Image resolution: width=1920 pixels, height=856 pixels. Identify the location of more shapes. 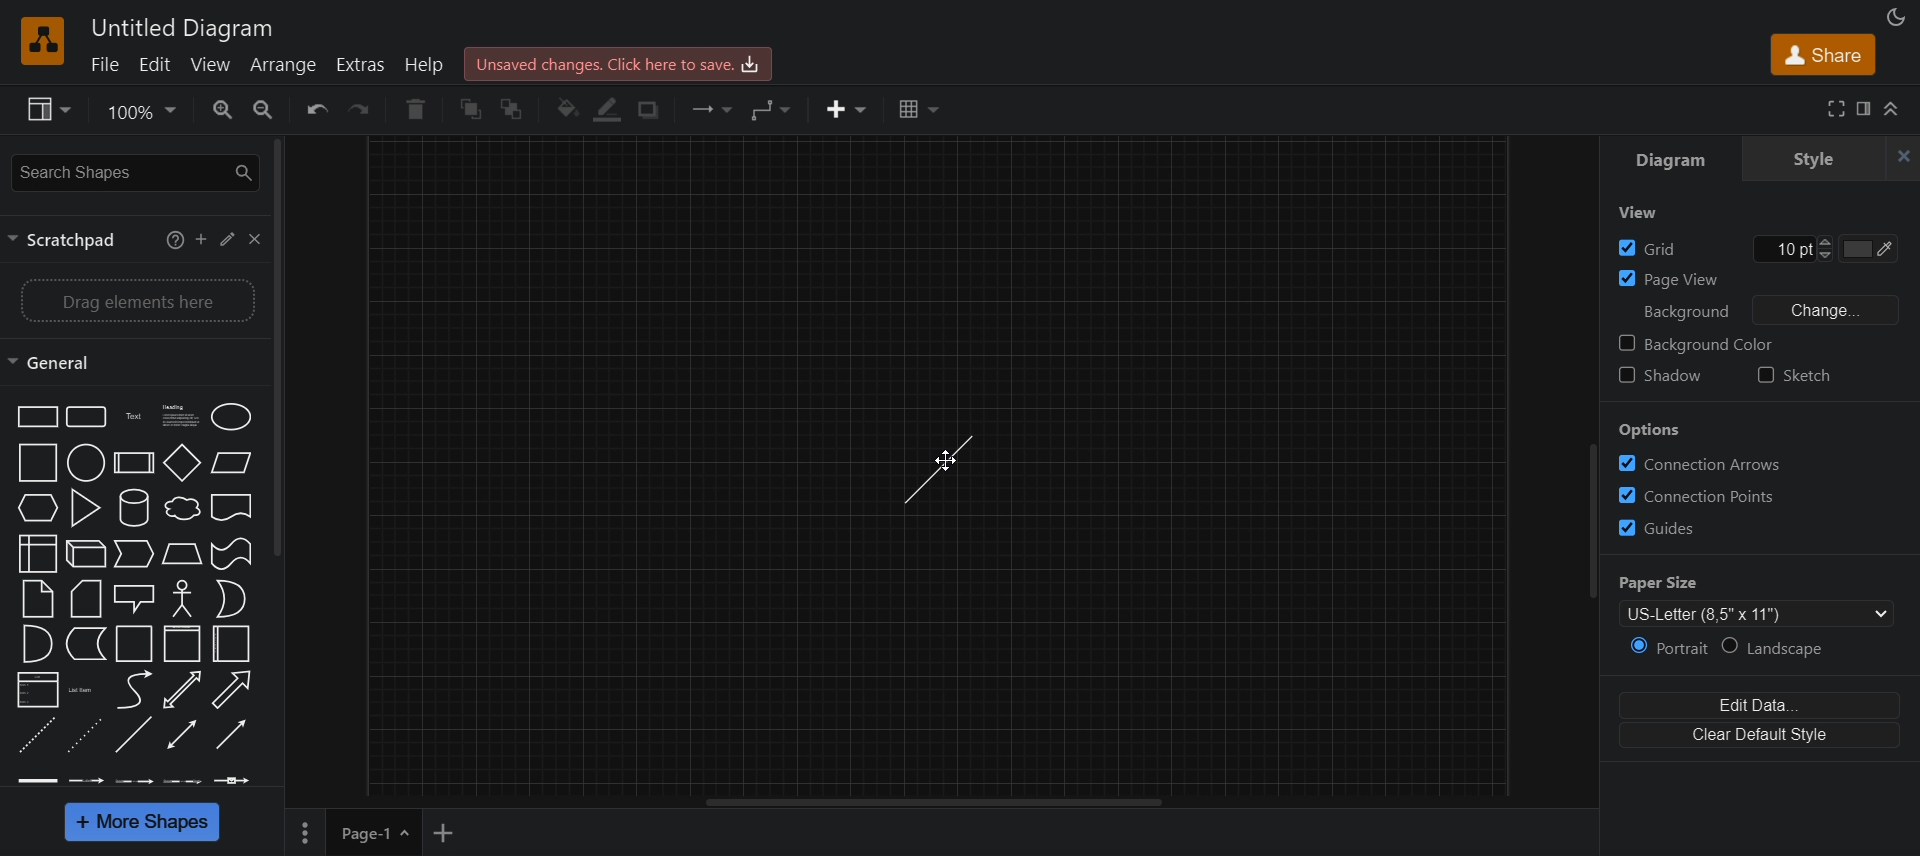
(146, 823).